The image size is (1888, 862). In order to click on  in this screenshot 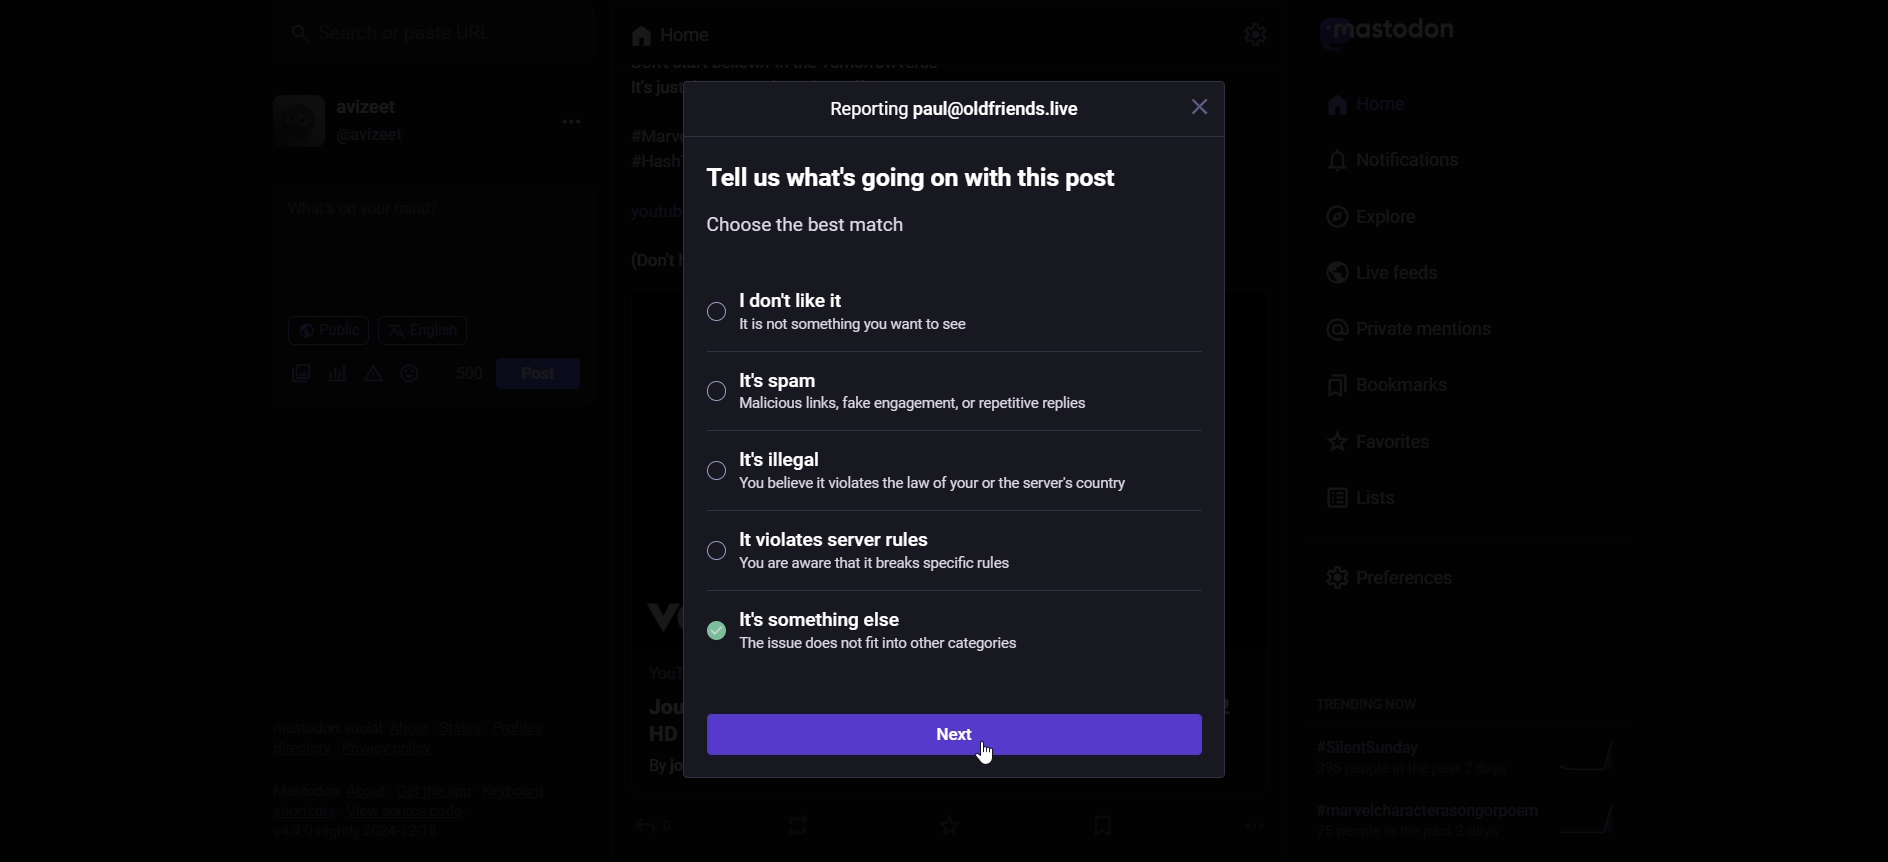, I will do `click(698, 37)`.